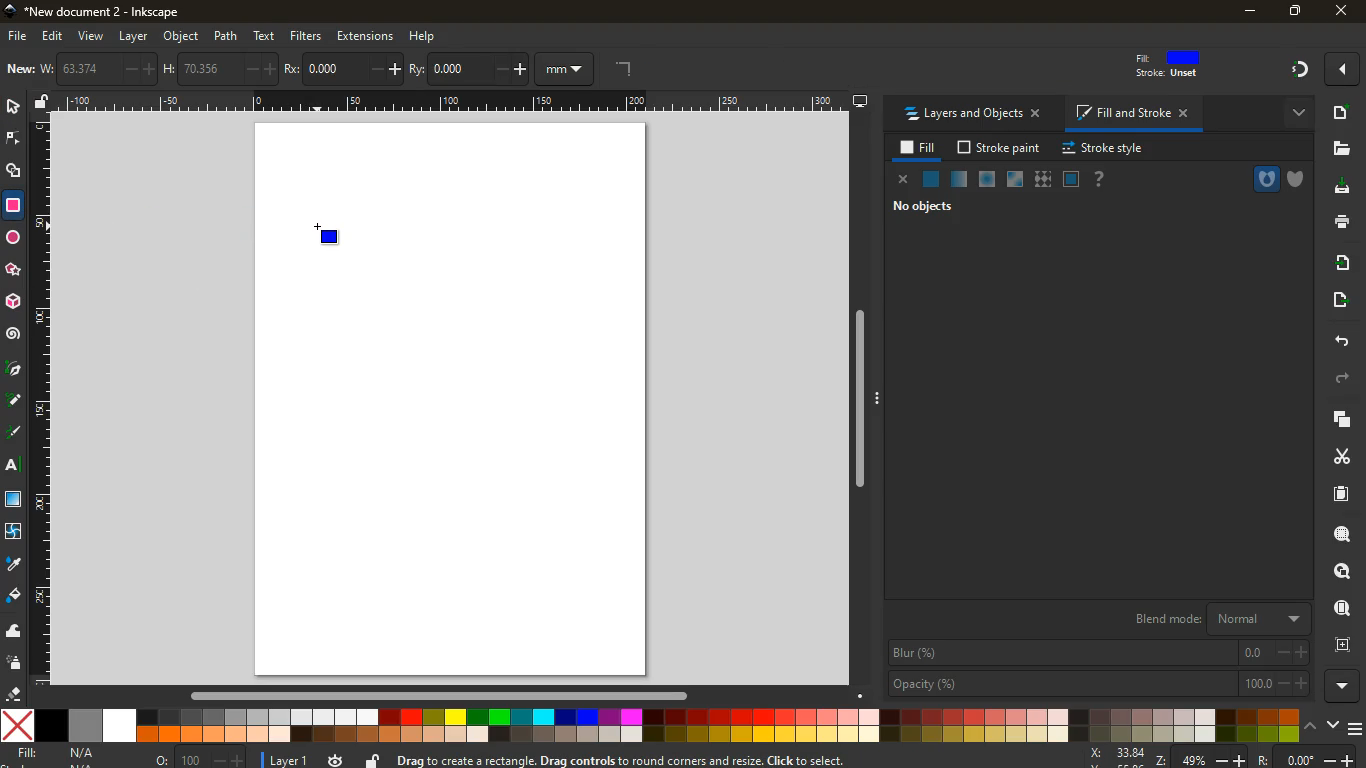  Describe the element at coordinates (15, 173) in the screenshot. I see `shapes` at that location.